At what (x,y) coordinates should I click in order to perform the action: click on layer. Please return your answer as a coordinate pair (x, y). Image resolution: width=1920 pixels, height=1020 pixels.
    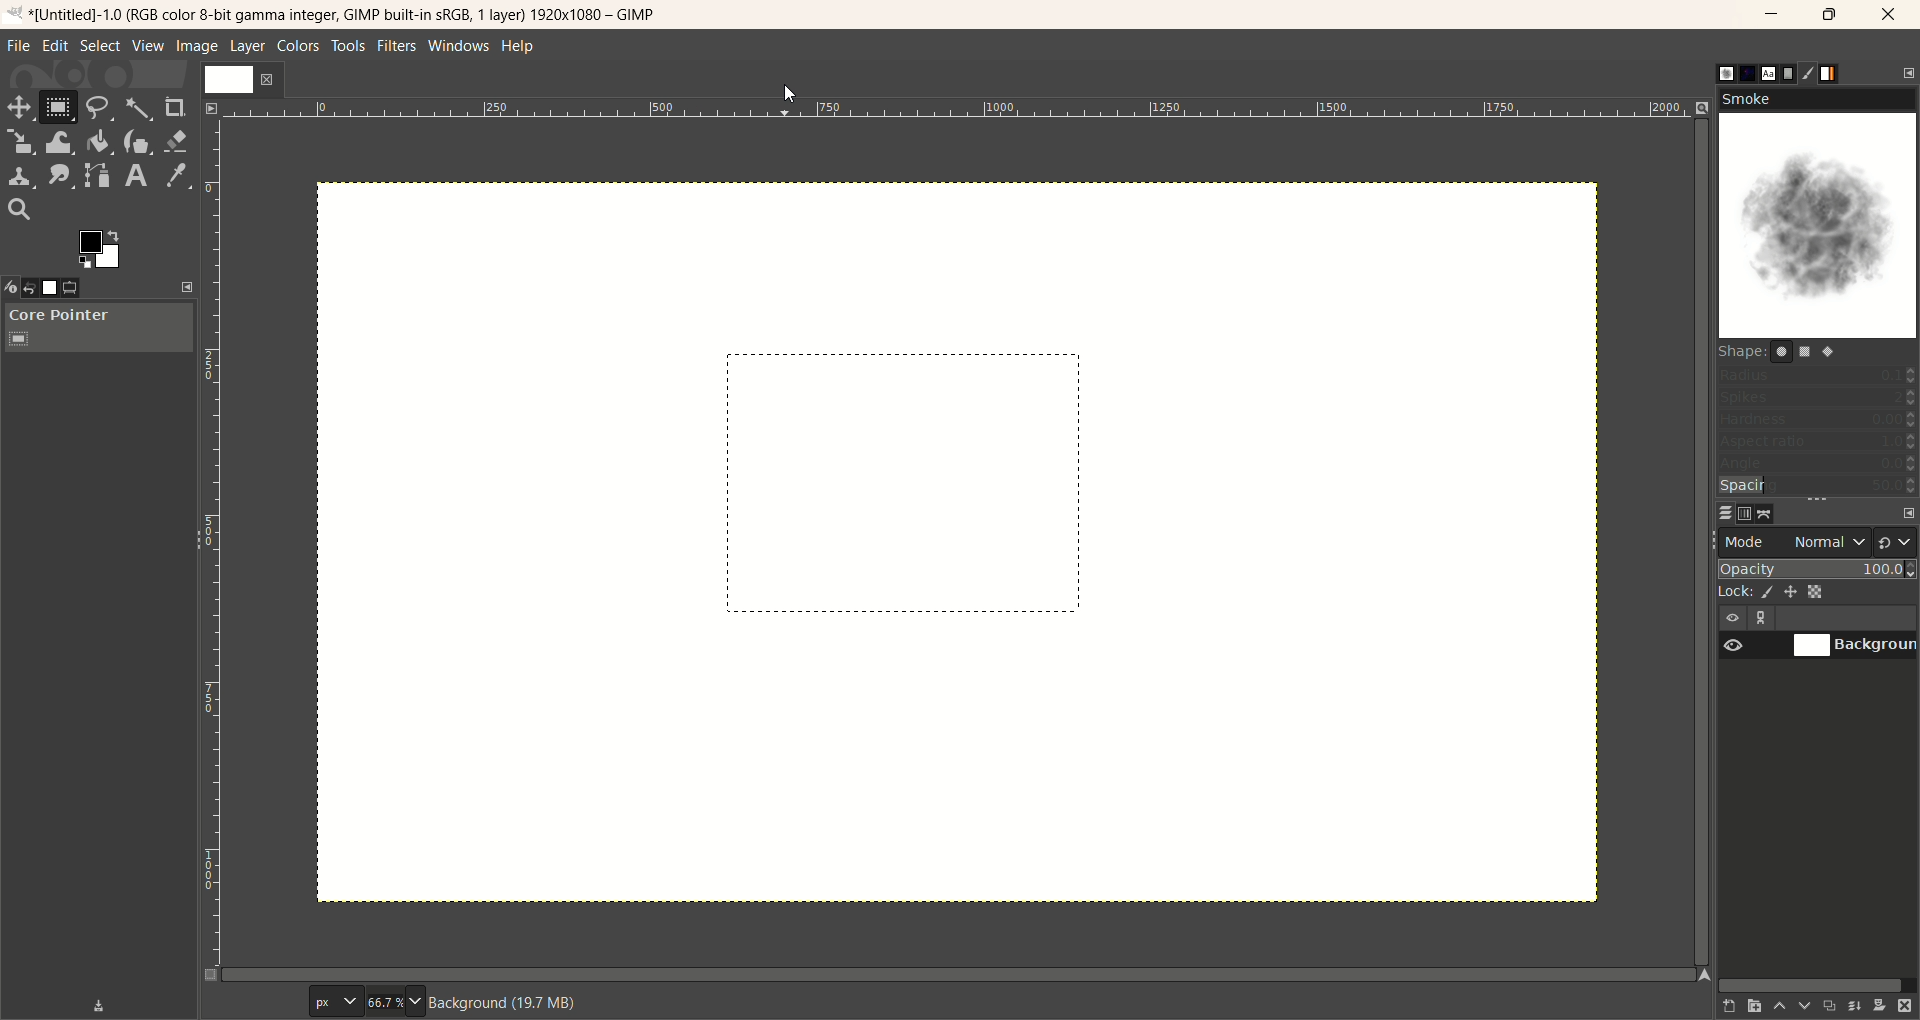
    Looking at the image, I should click on (248, 46).